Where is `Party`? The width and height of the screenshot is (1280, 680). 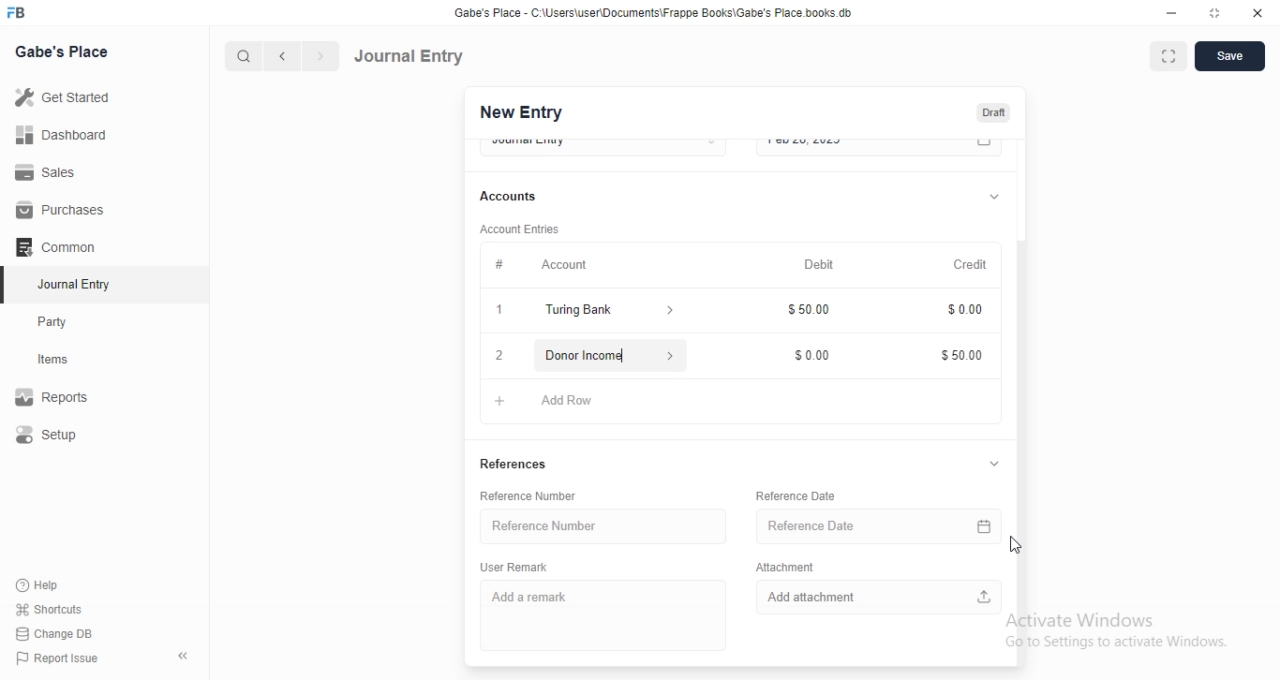
Party is located at coordinates (66, 322).